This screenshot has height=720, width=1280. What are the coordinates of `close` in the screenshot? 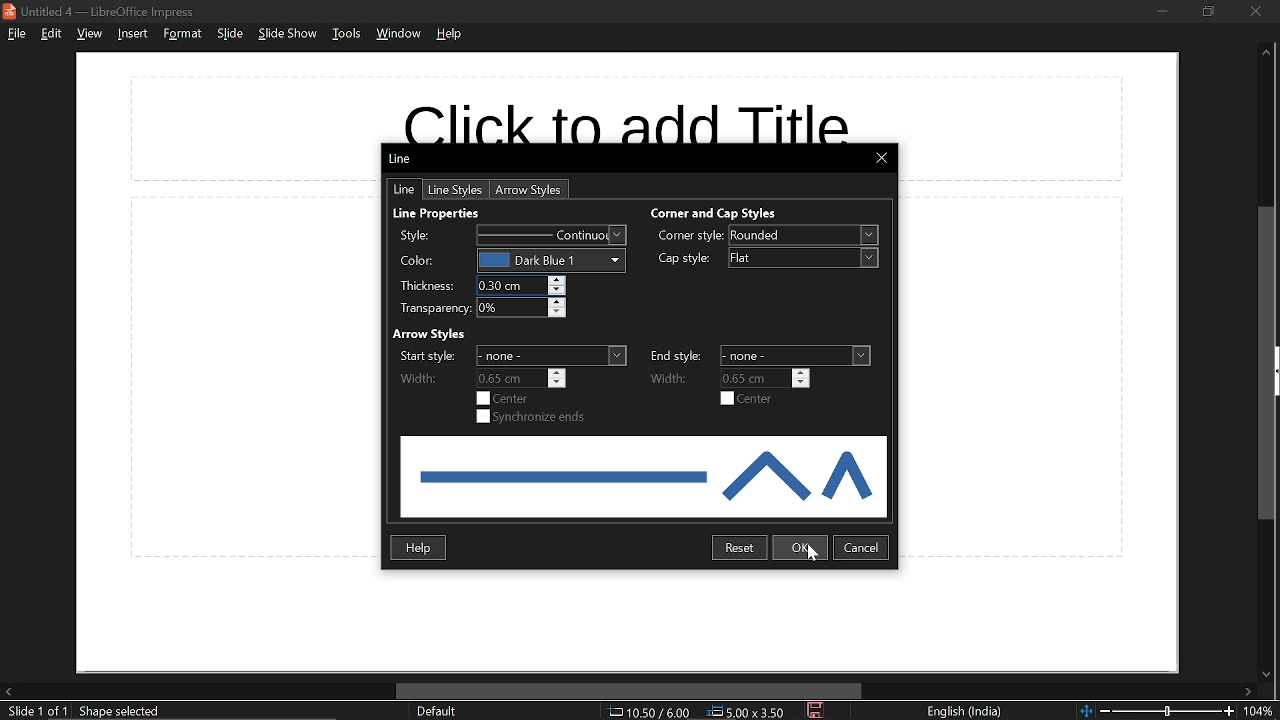 It's located at (1255, 10).